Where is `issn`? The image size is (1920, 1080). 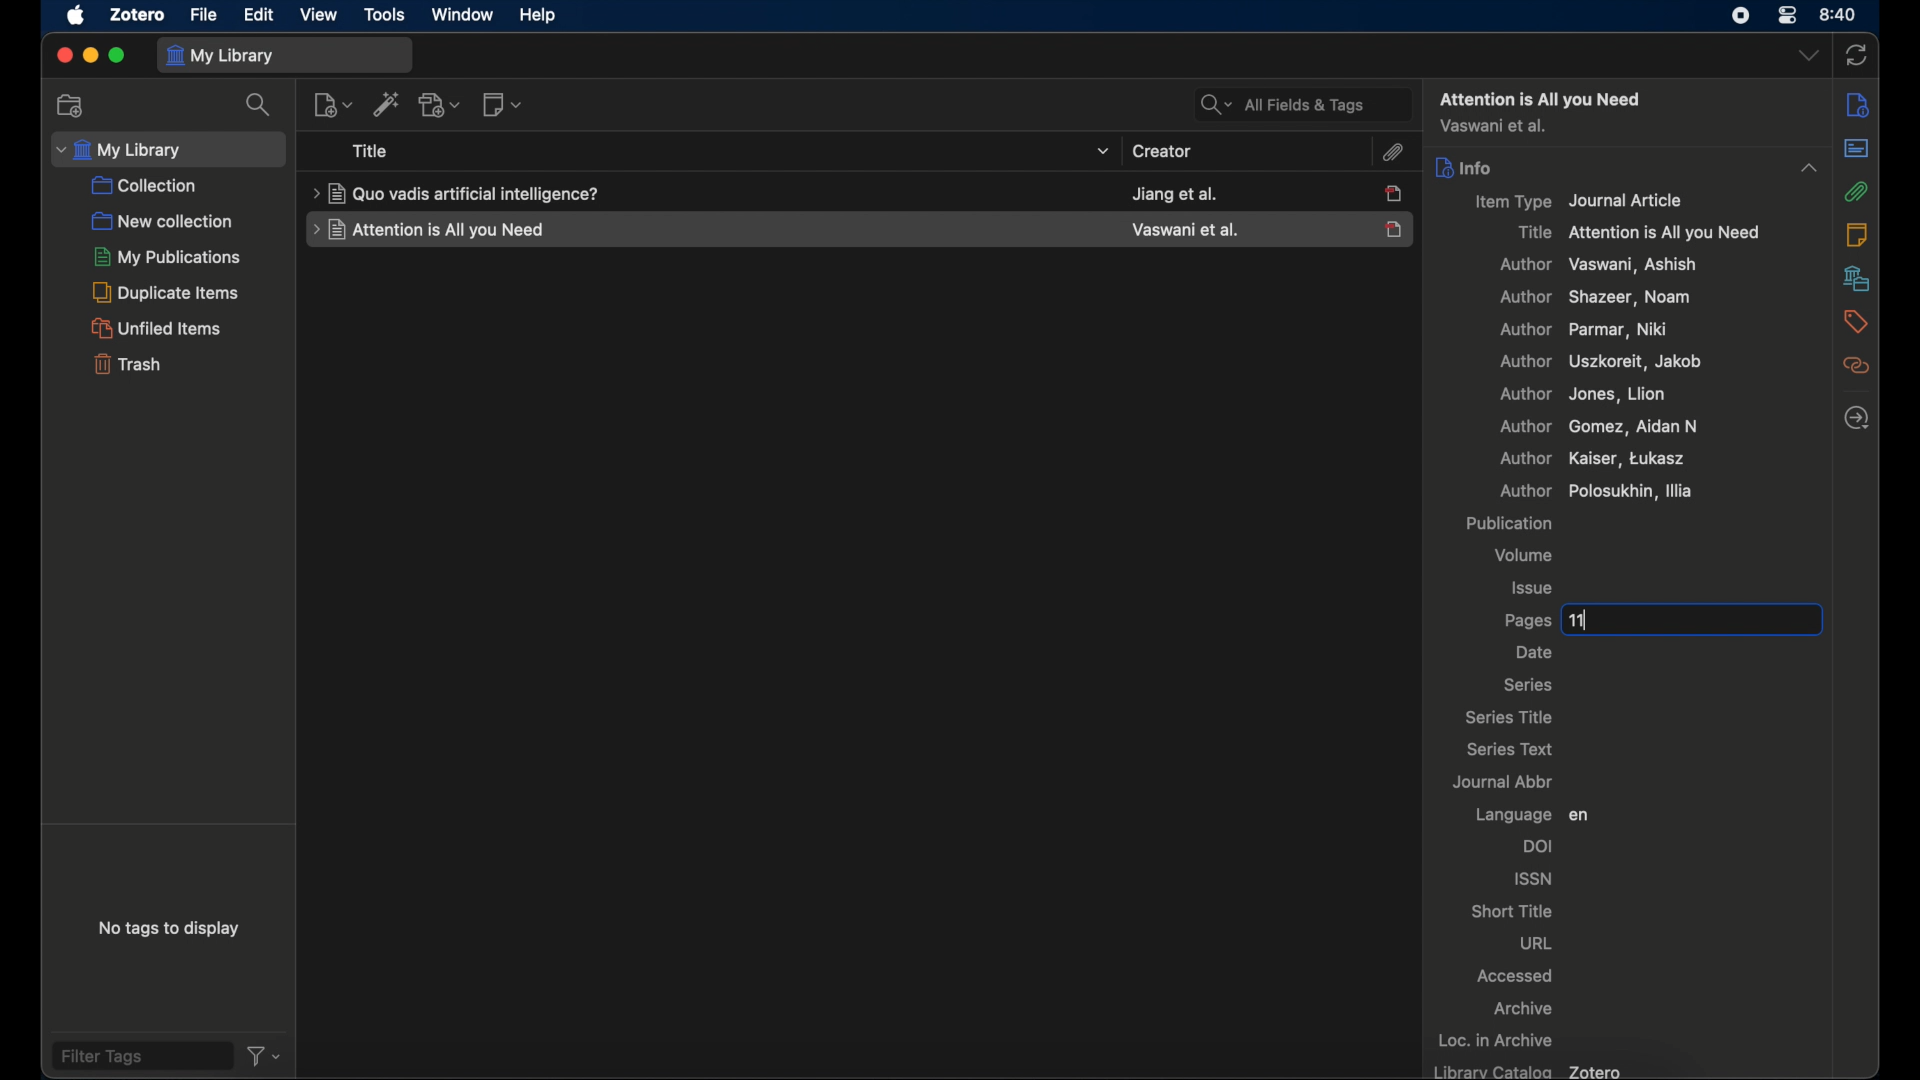
issn is located at coordinates (1532, 877).